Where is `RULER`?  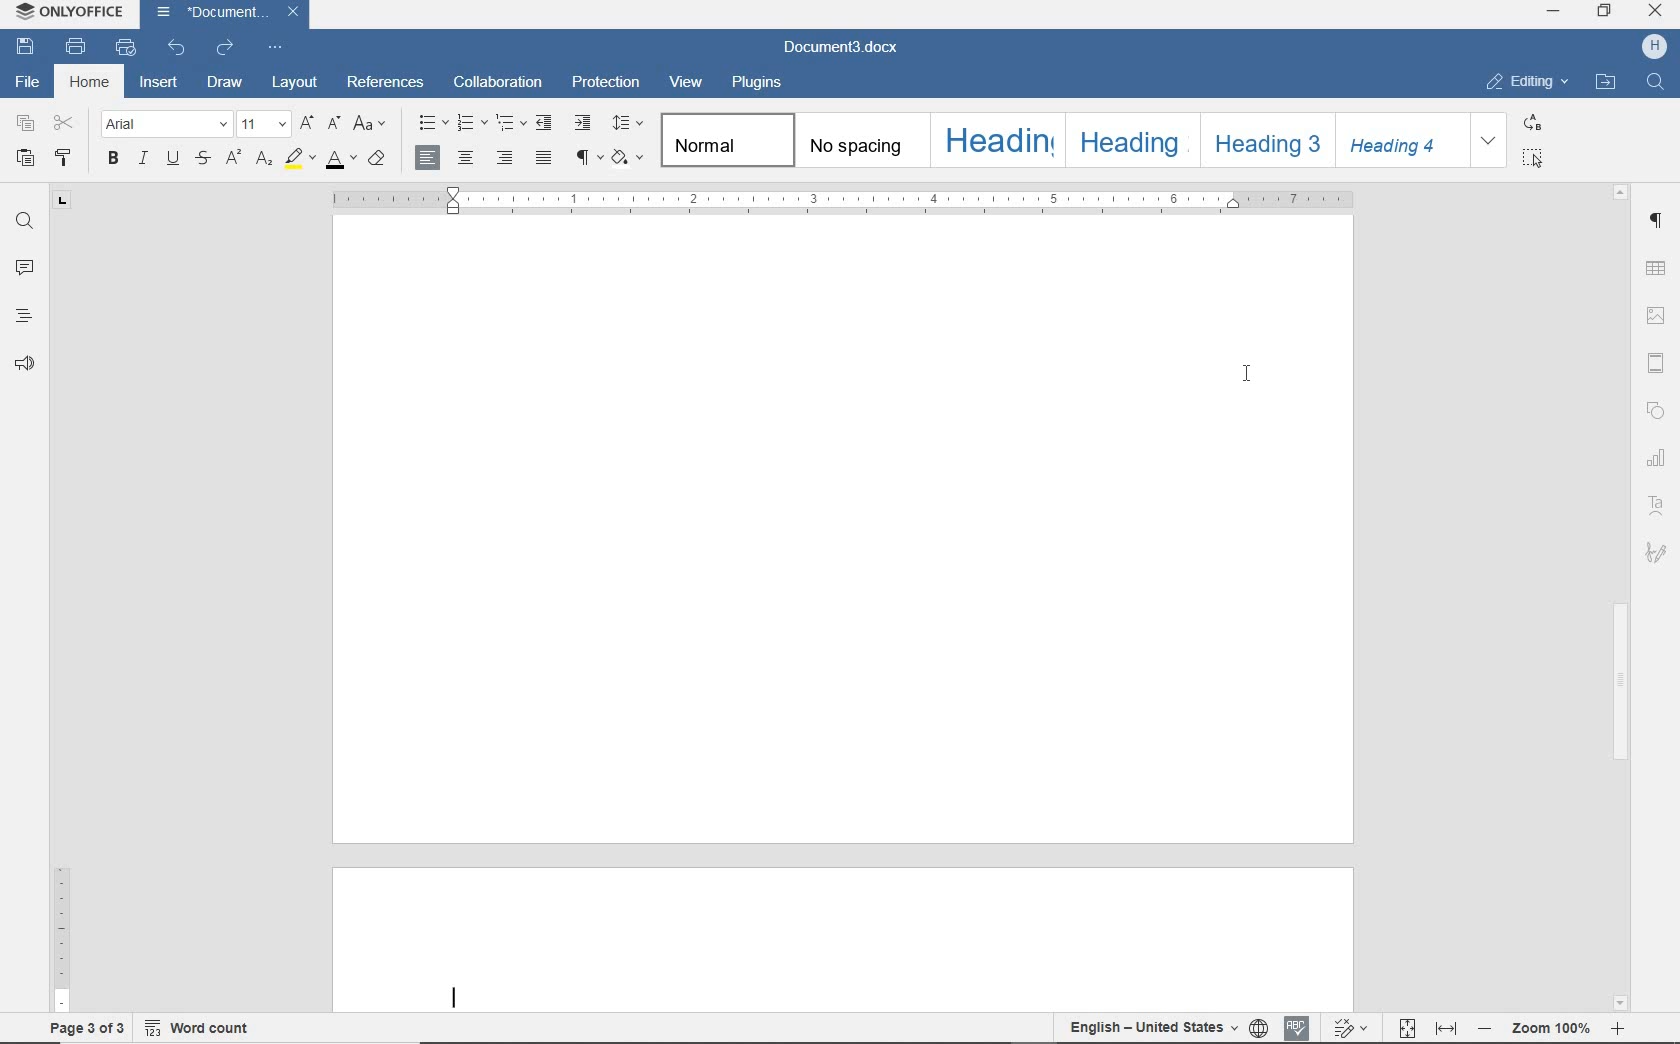
RULER is located at coordinates (842, 201).